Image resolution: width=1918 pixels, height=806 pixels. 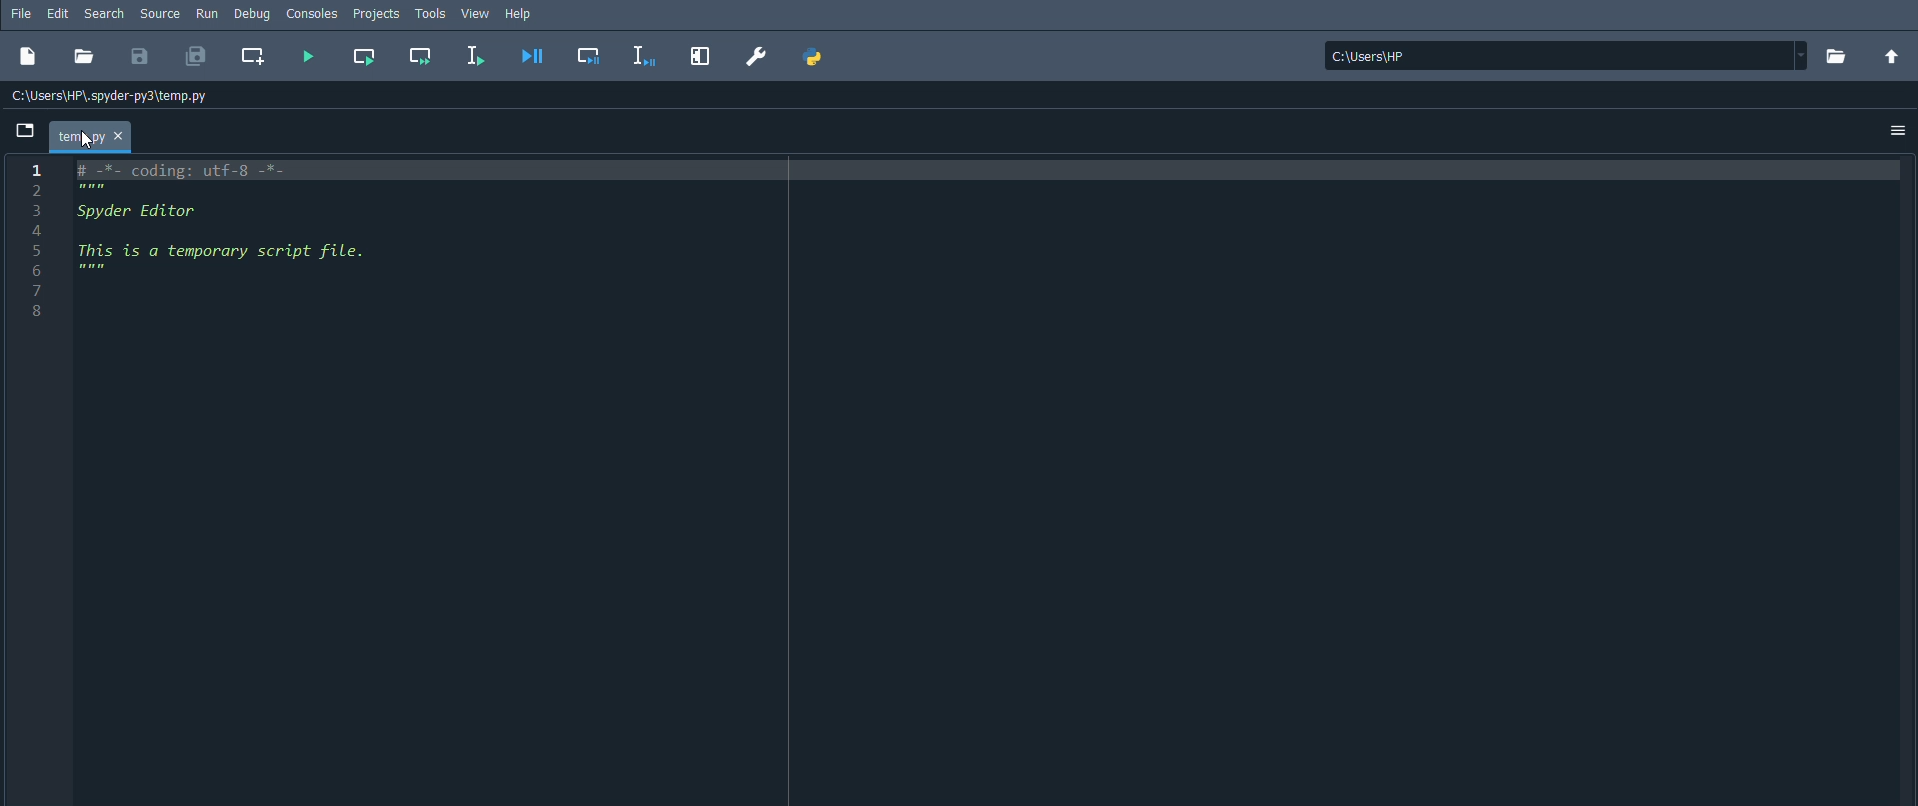 I want to click on Save file, so click(x=143, y=58).